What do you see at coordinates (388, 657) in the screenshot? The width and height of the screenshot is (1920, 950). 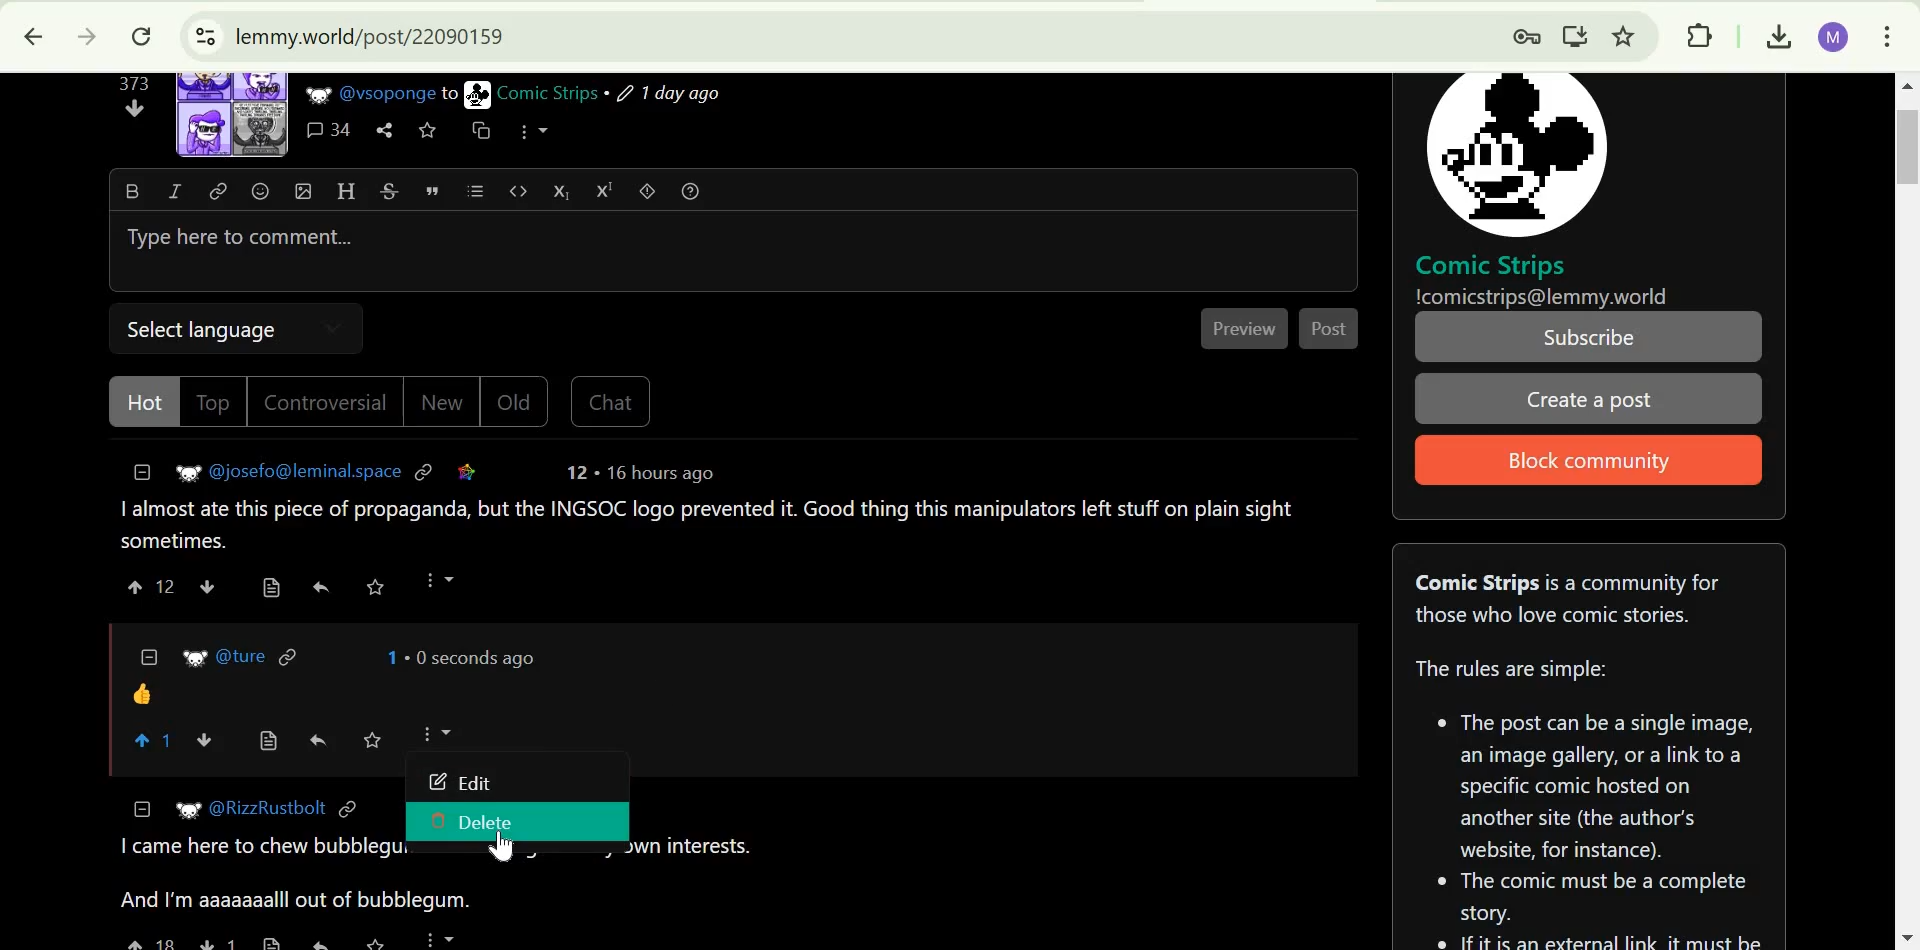 I see `1 point` at bounding box center [388, 657].